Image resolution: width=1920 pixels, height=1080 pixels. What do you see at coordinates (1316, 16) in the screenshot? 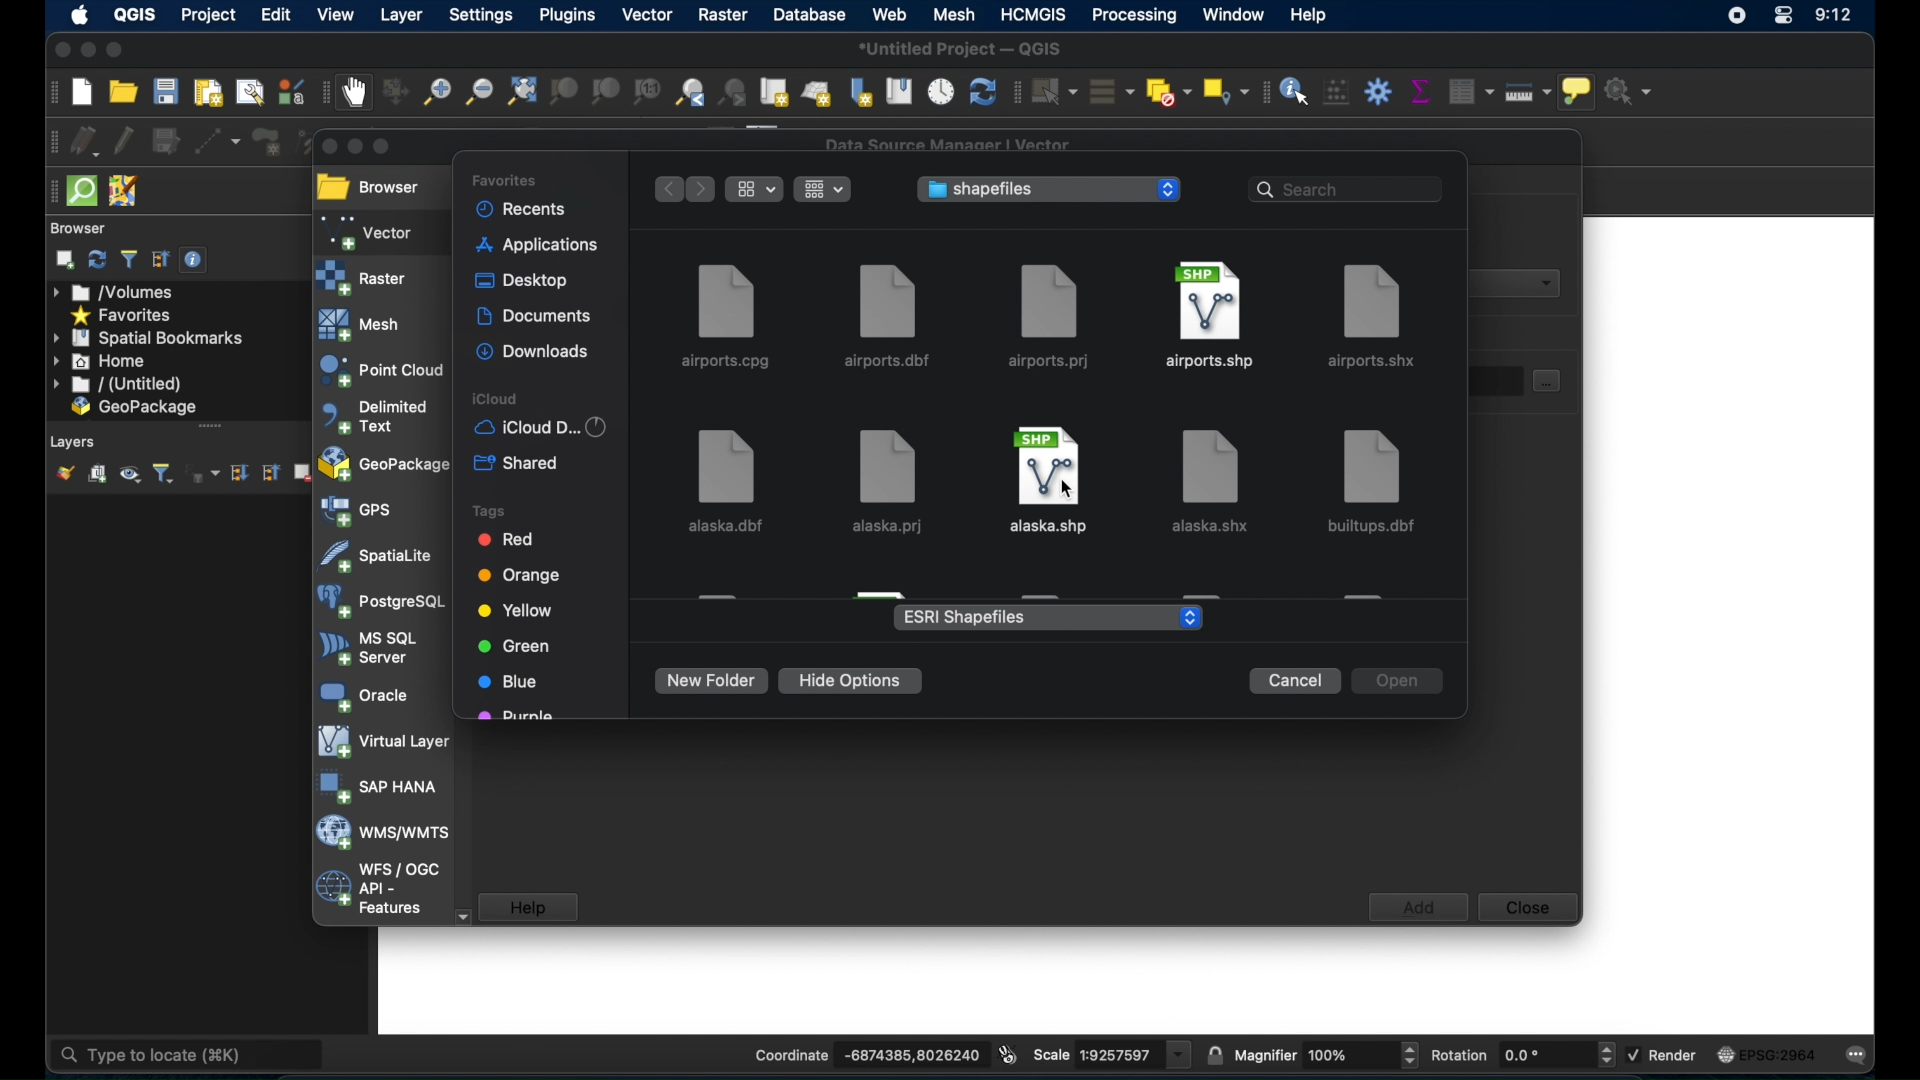
I see `help` at bounding box center [1316, 16].